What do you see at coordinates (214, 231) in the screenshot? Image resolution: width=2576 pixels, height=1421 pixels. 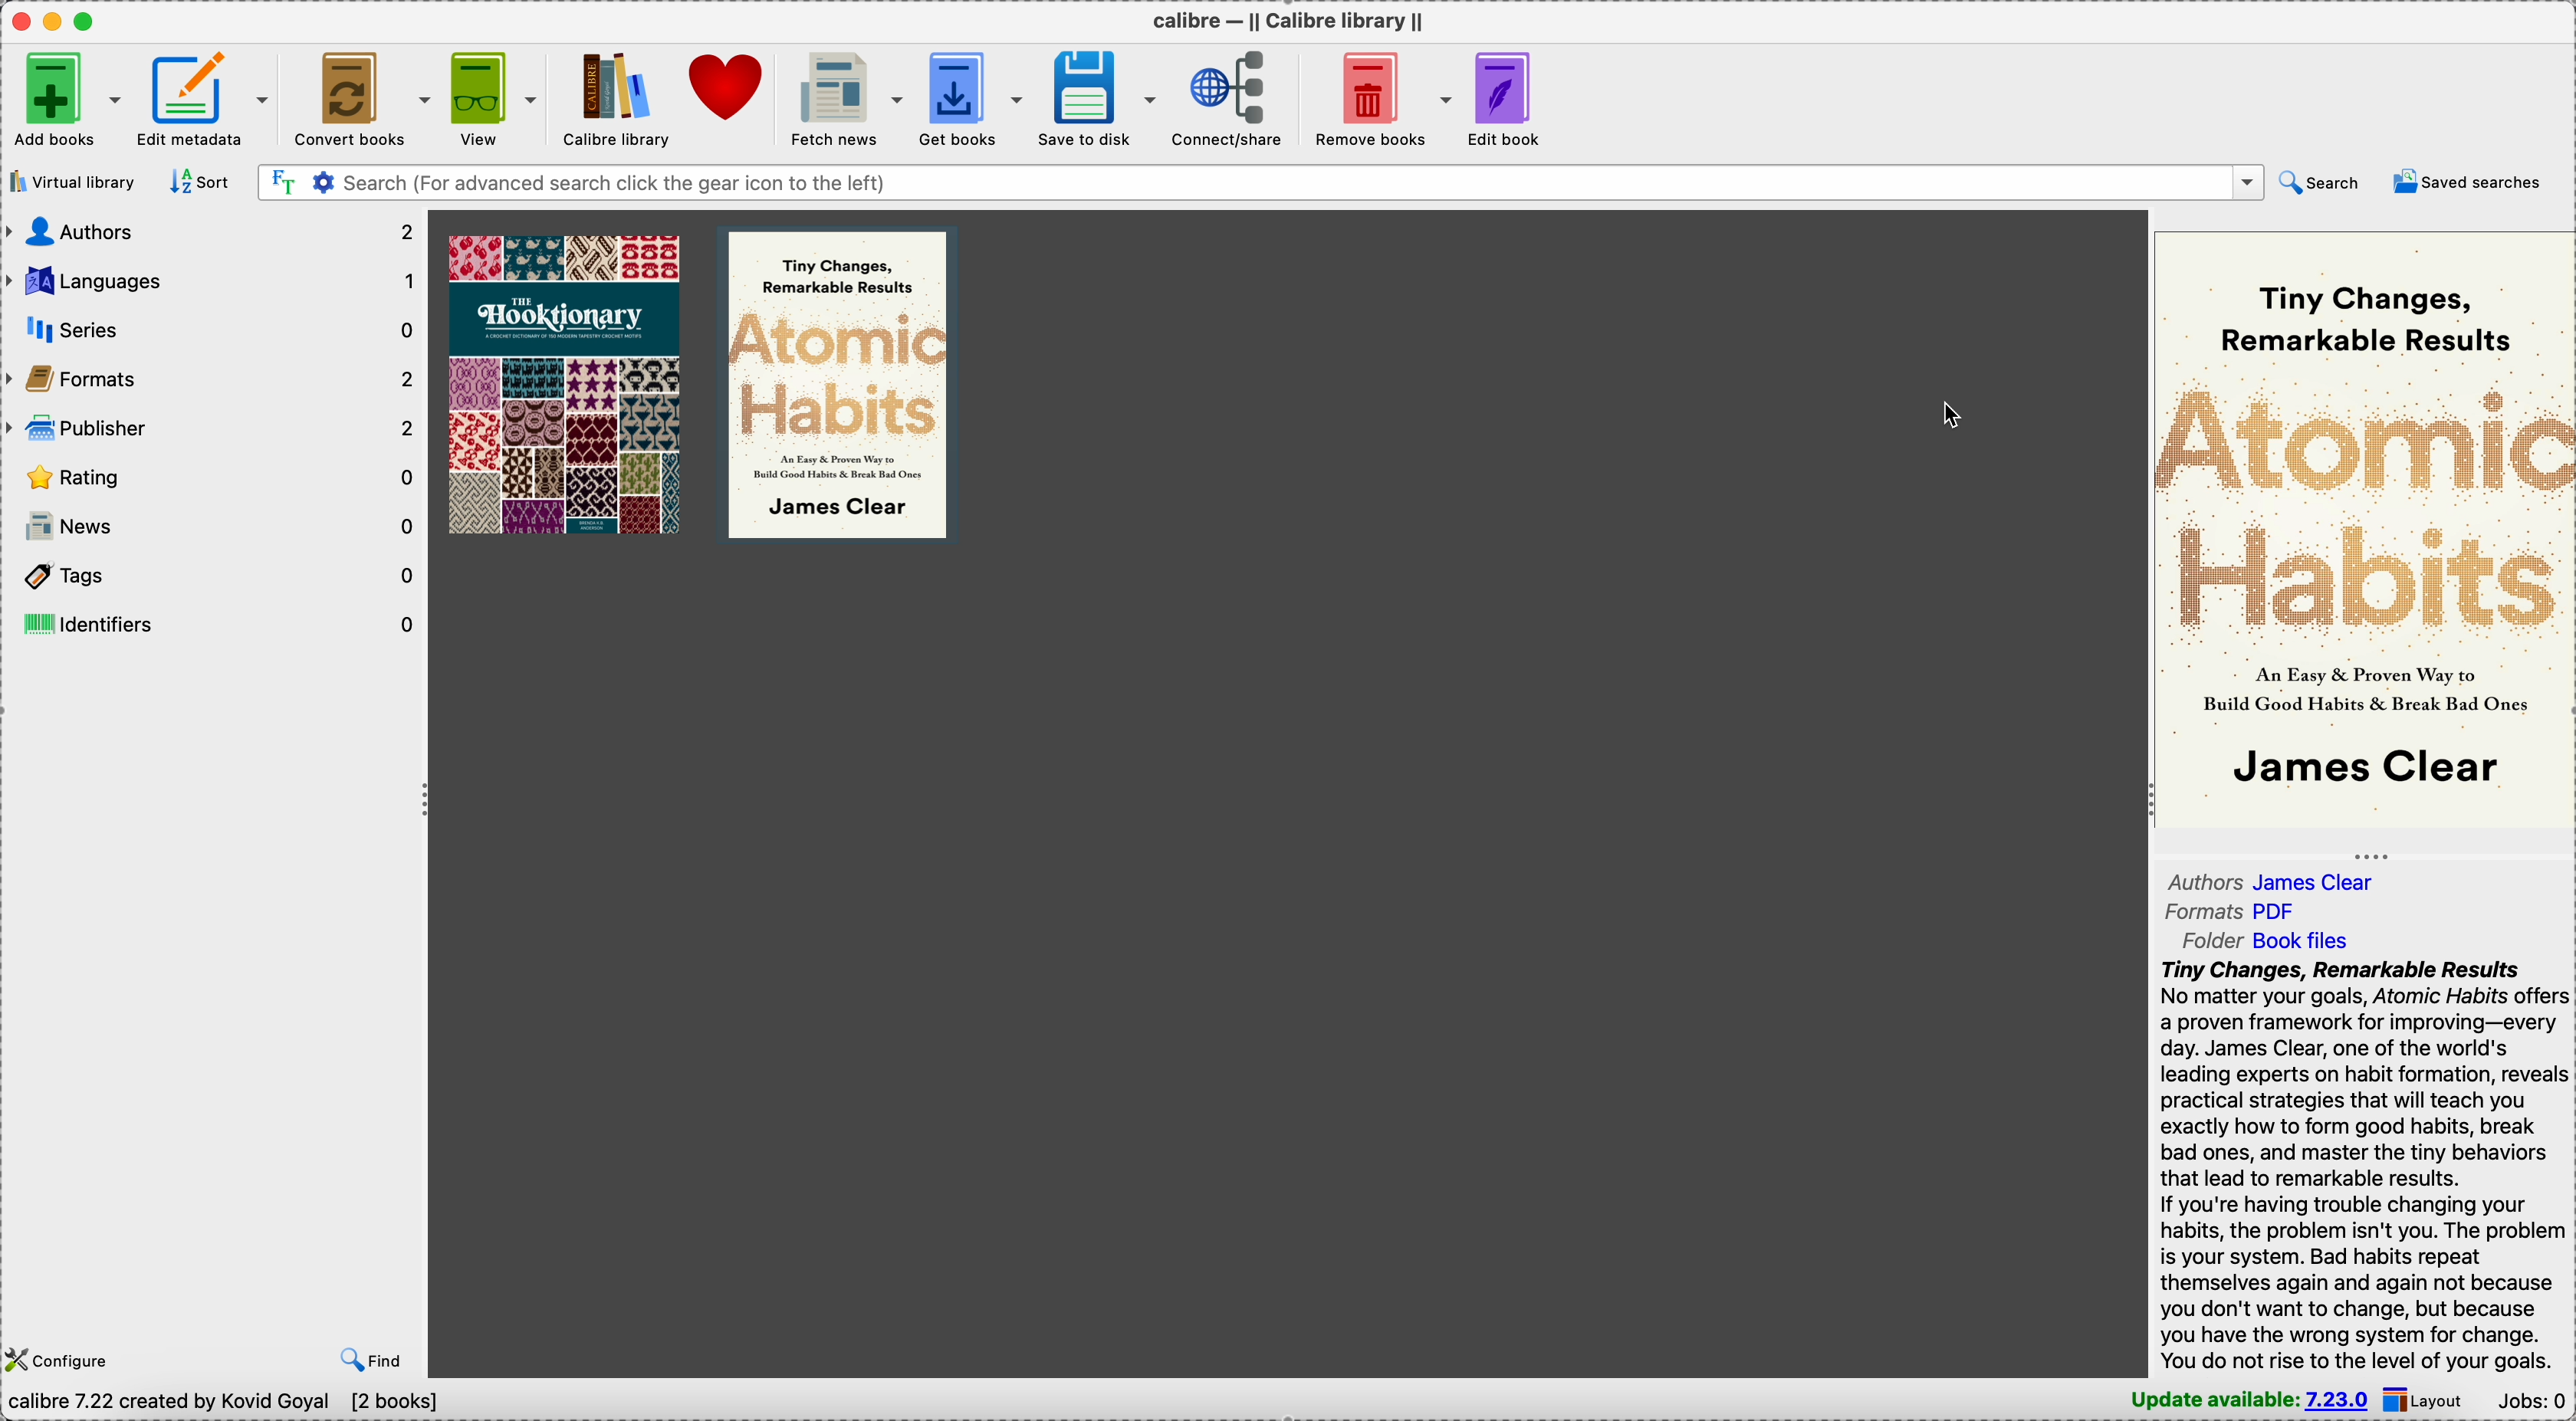 I see `authors` at bounding box center [214, 231].